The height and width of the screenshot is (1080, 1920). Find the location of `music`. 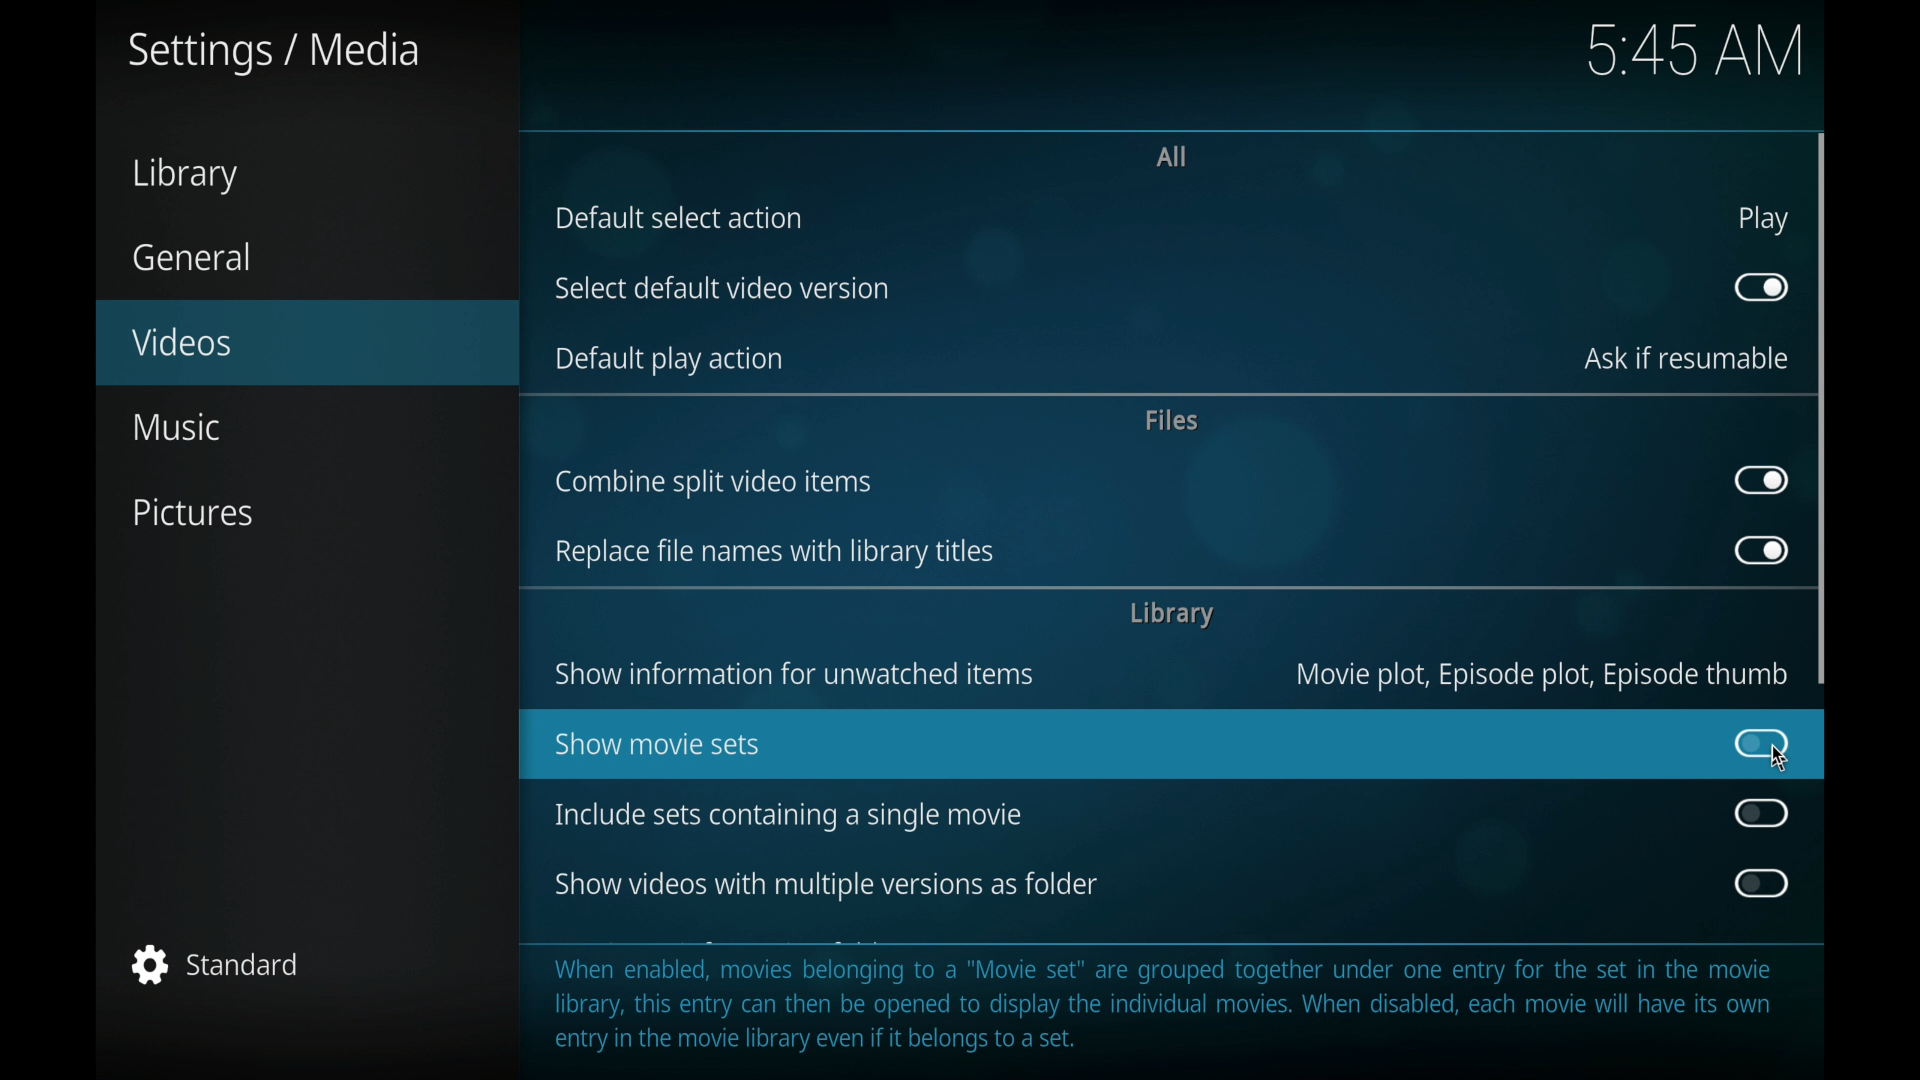

music is located at coordinates (176, 427).